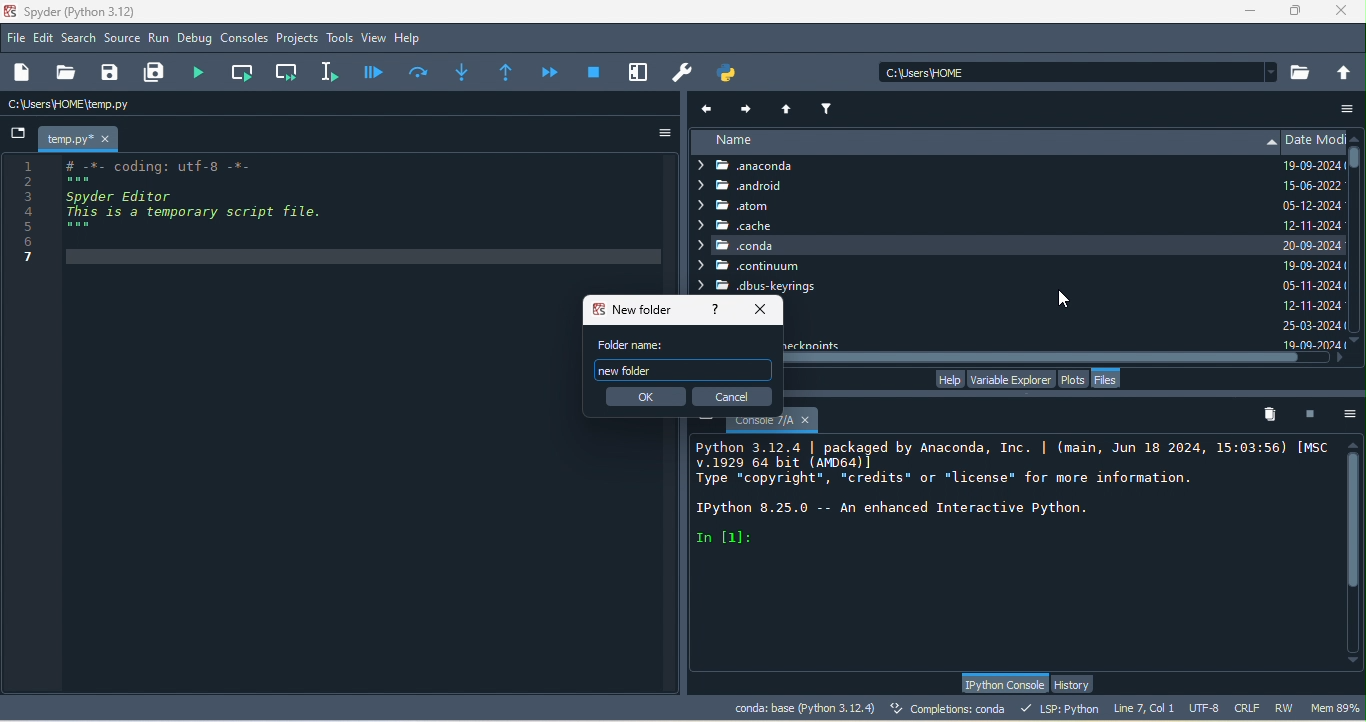 Image resolution: width=1366 pixels, height=722 pixels. Describe the element at coordinates (1076, 684) in the screenshot. I see `history` at that location.